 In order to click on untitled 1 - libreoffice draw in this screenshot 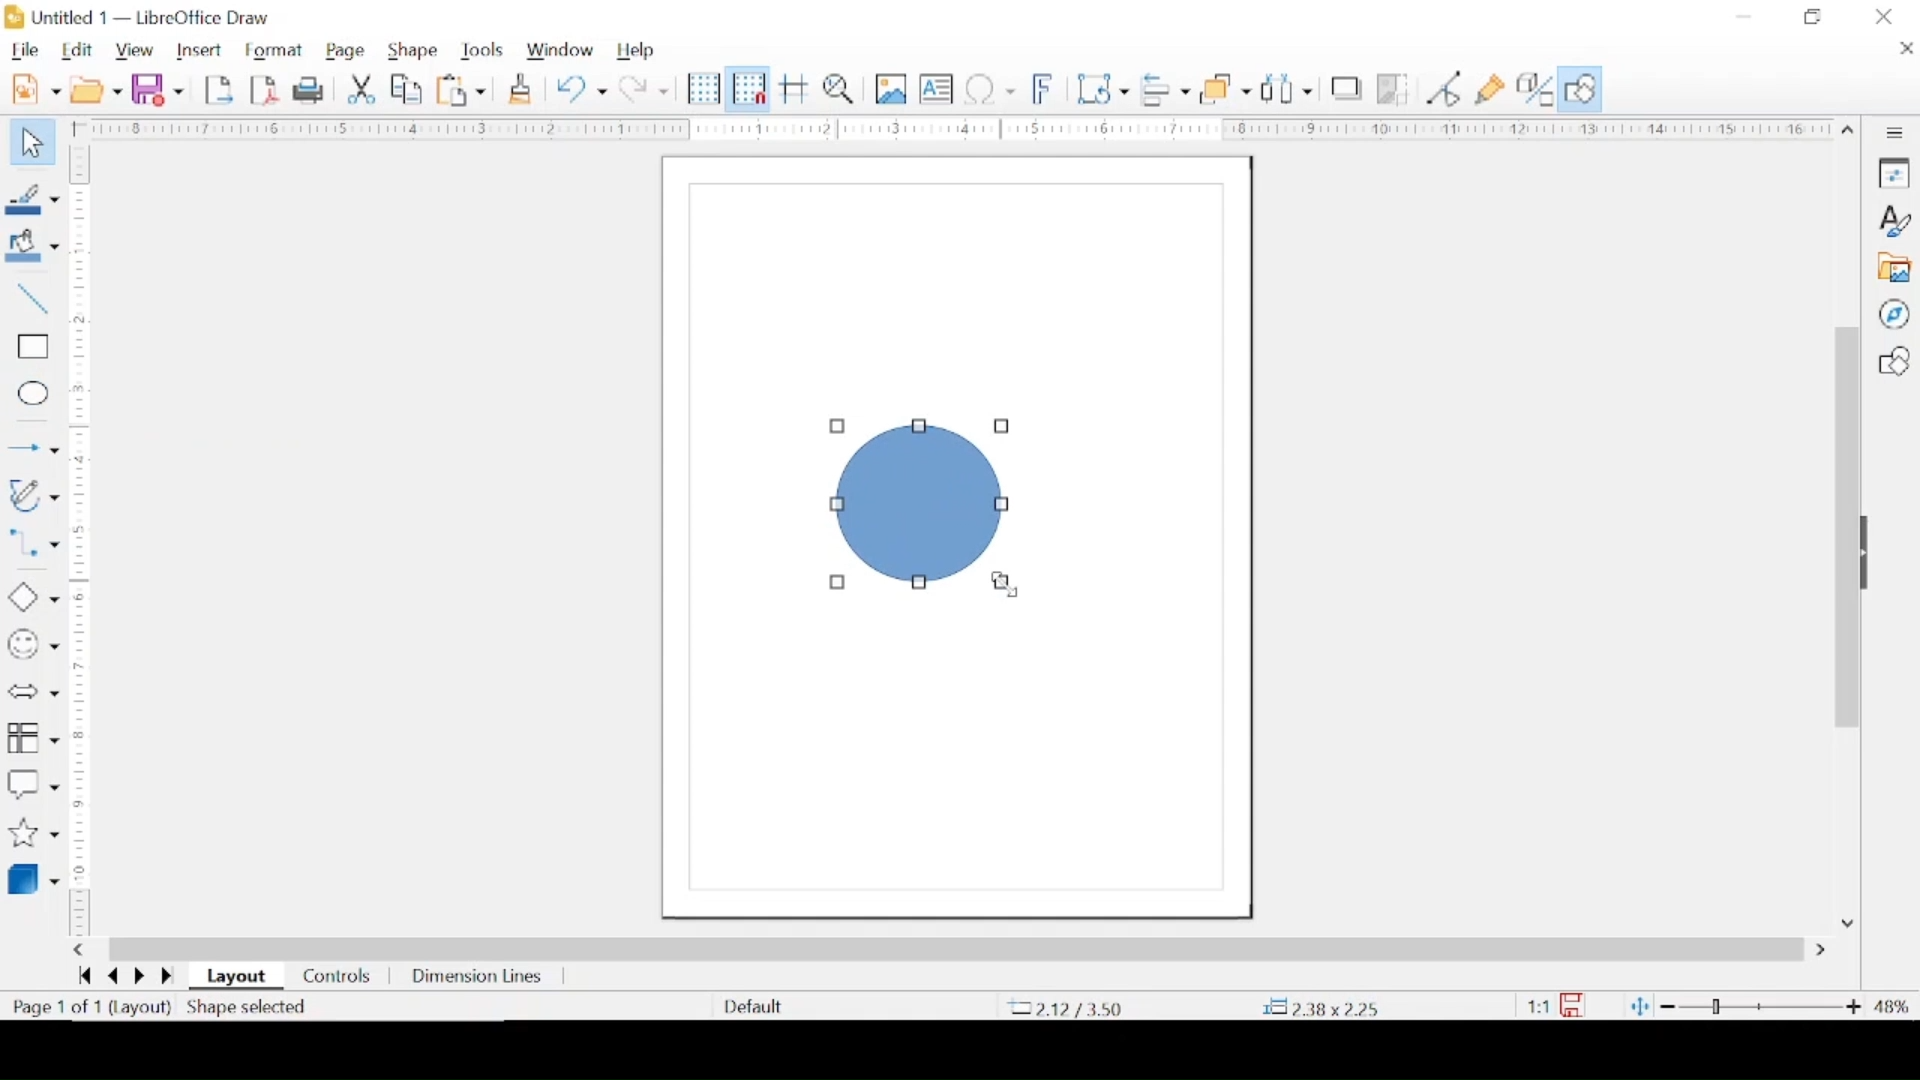, I will do `click(143, 17)`.